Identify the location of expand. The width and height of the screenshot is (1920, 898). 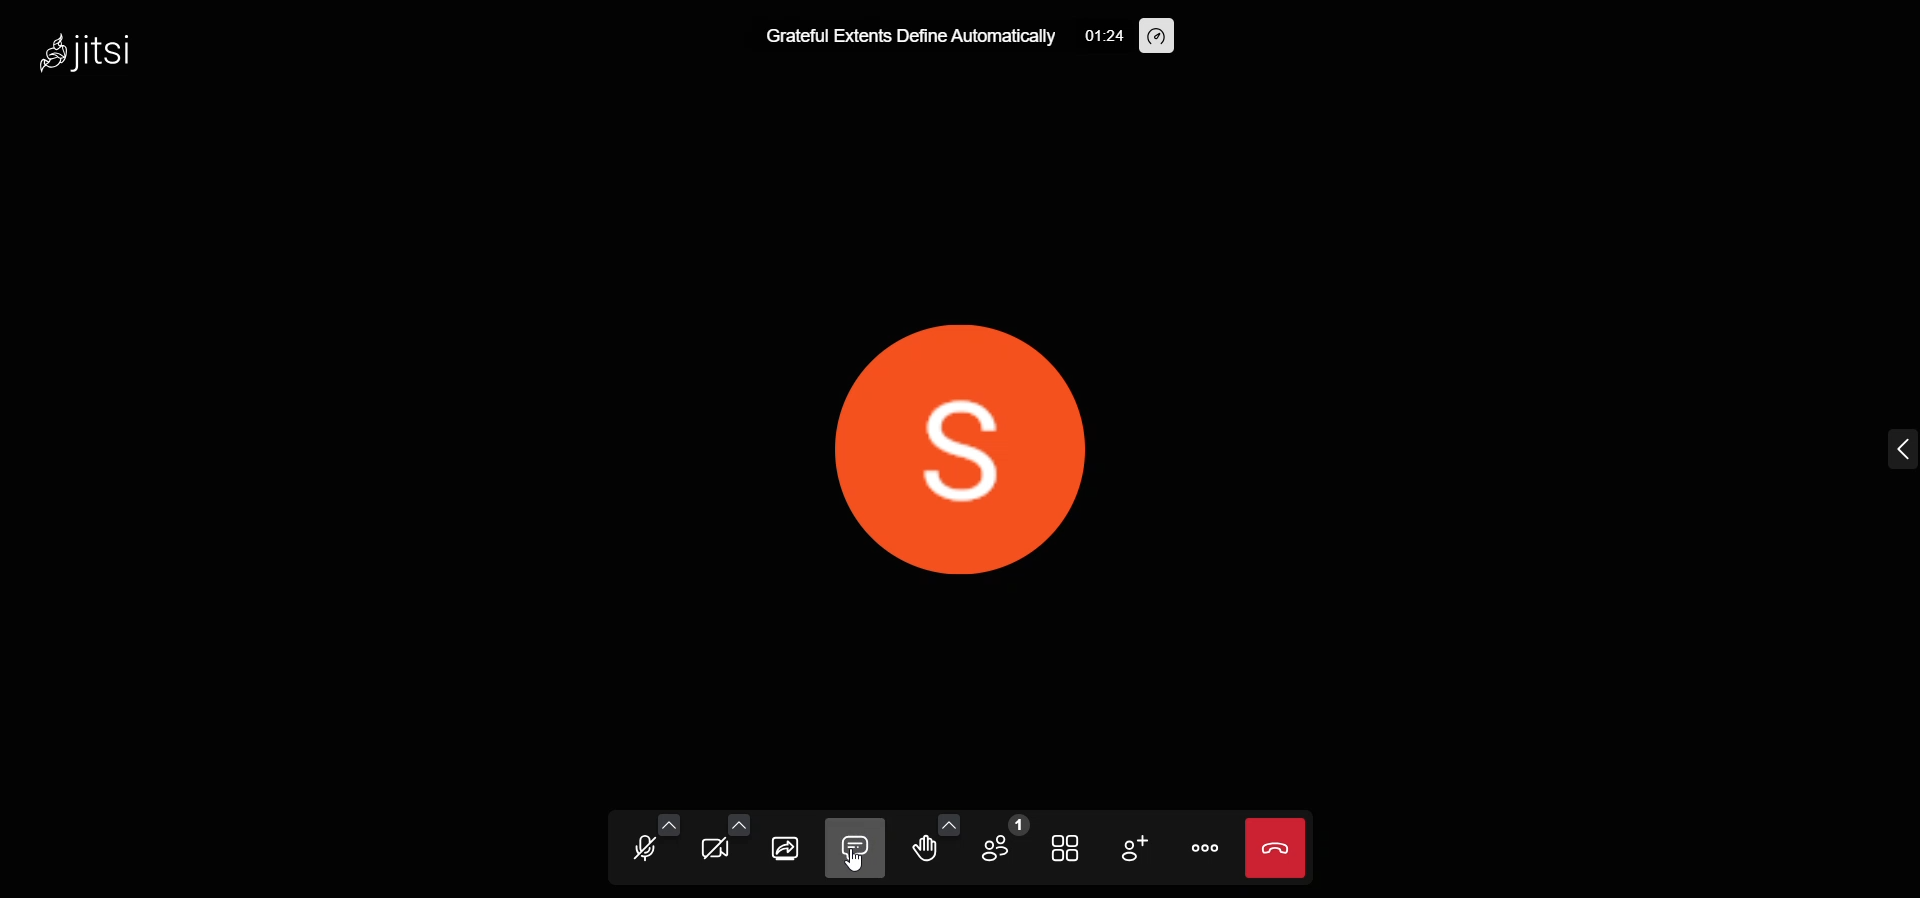
(1897, 450).